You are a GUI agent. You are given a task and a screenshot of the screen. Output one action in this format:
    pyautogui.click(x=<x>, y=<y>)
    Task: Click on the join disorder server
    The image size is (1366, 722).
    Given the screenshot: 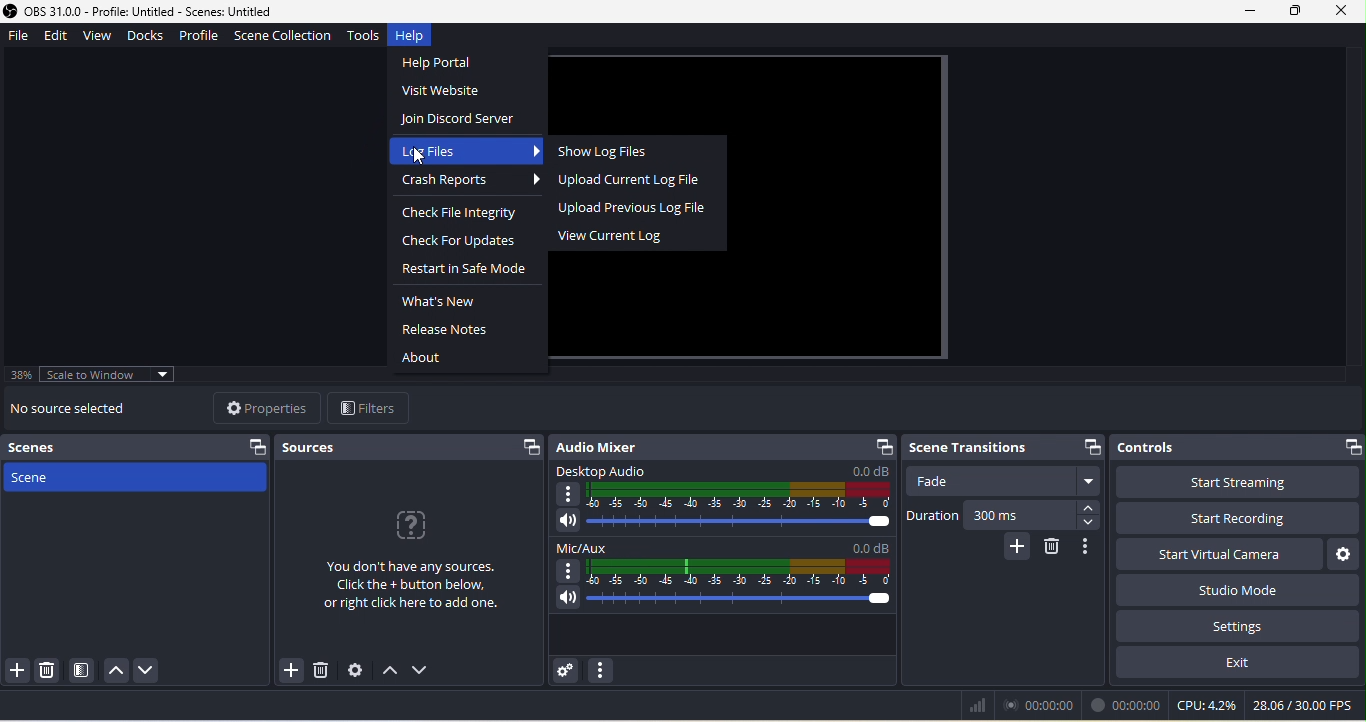 What is the action you would take?
    pyautogui.click(x=462, y=119)
    